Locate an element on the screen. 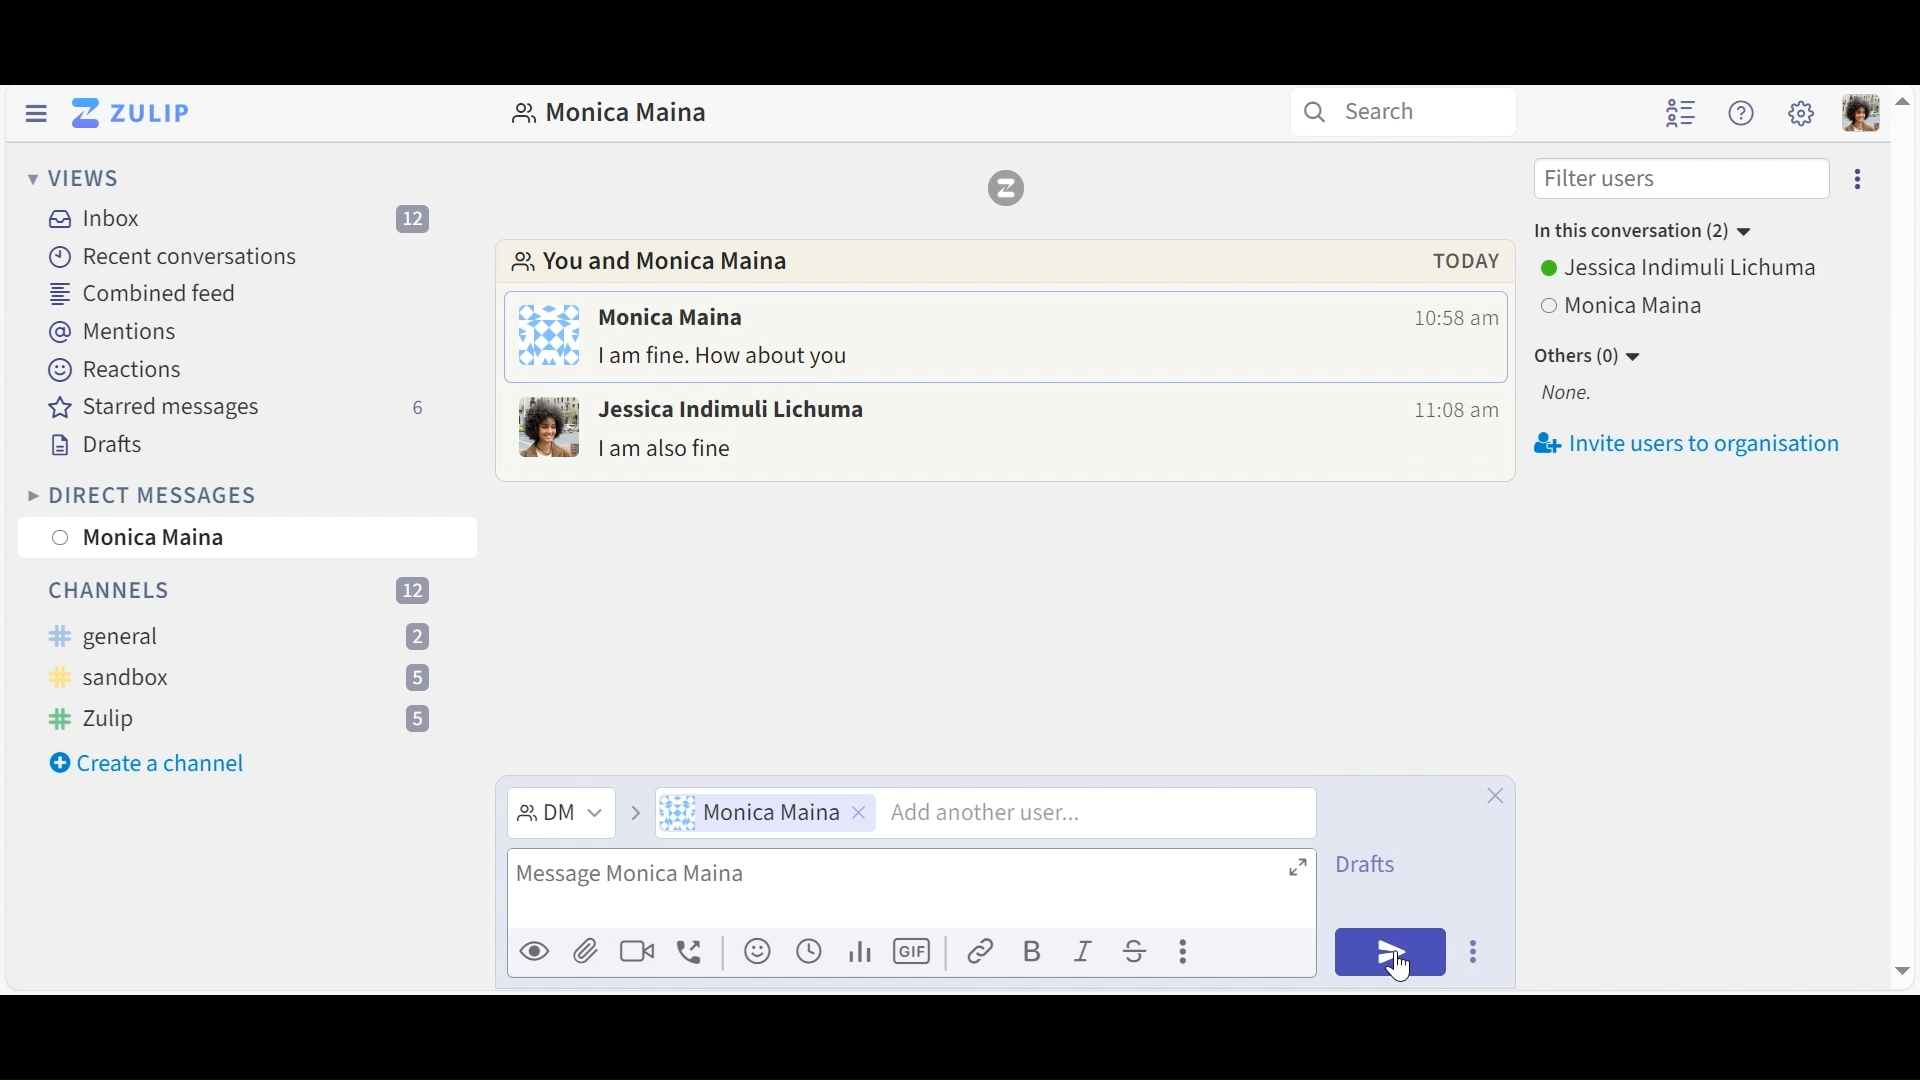 The height and width of the screenshot is (1080, 1920). Send options is located at coordinates (1478, 953).